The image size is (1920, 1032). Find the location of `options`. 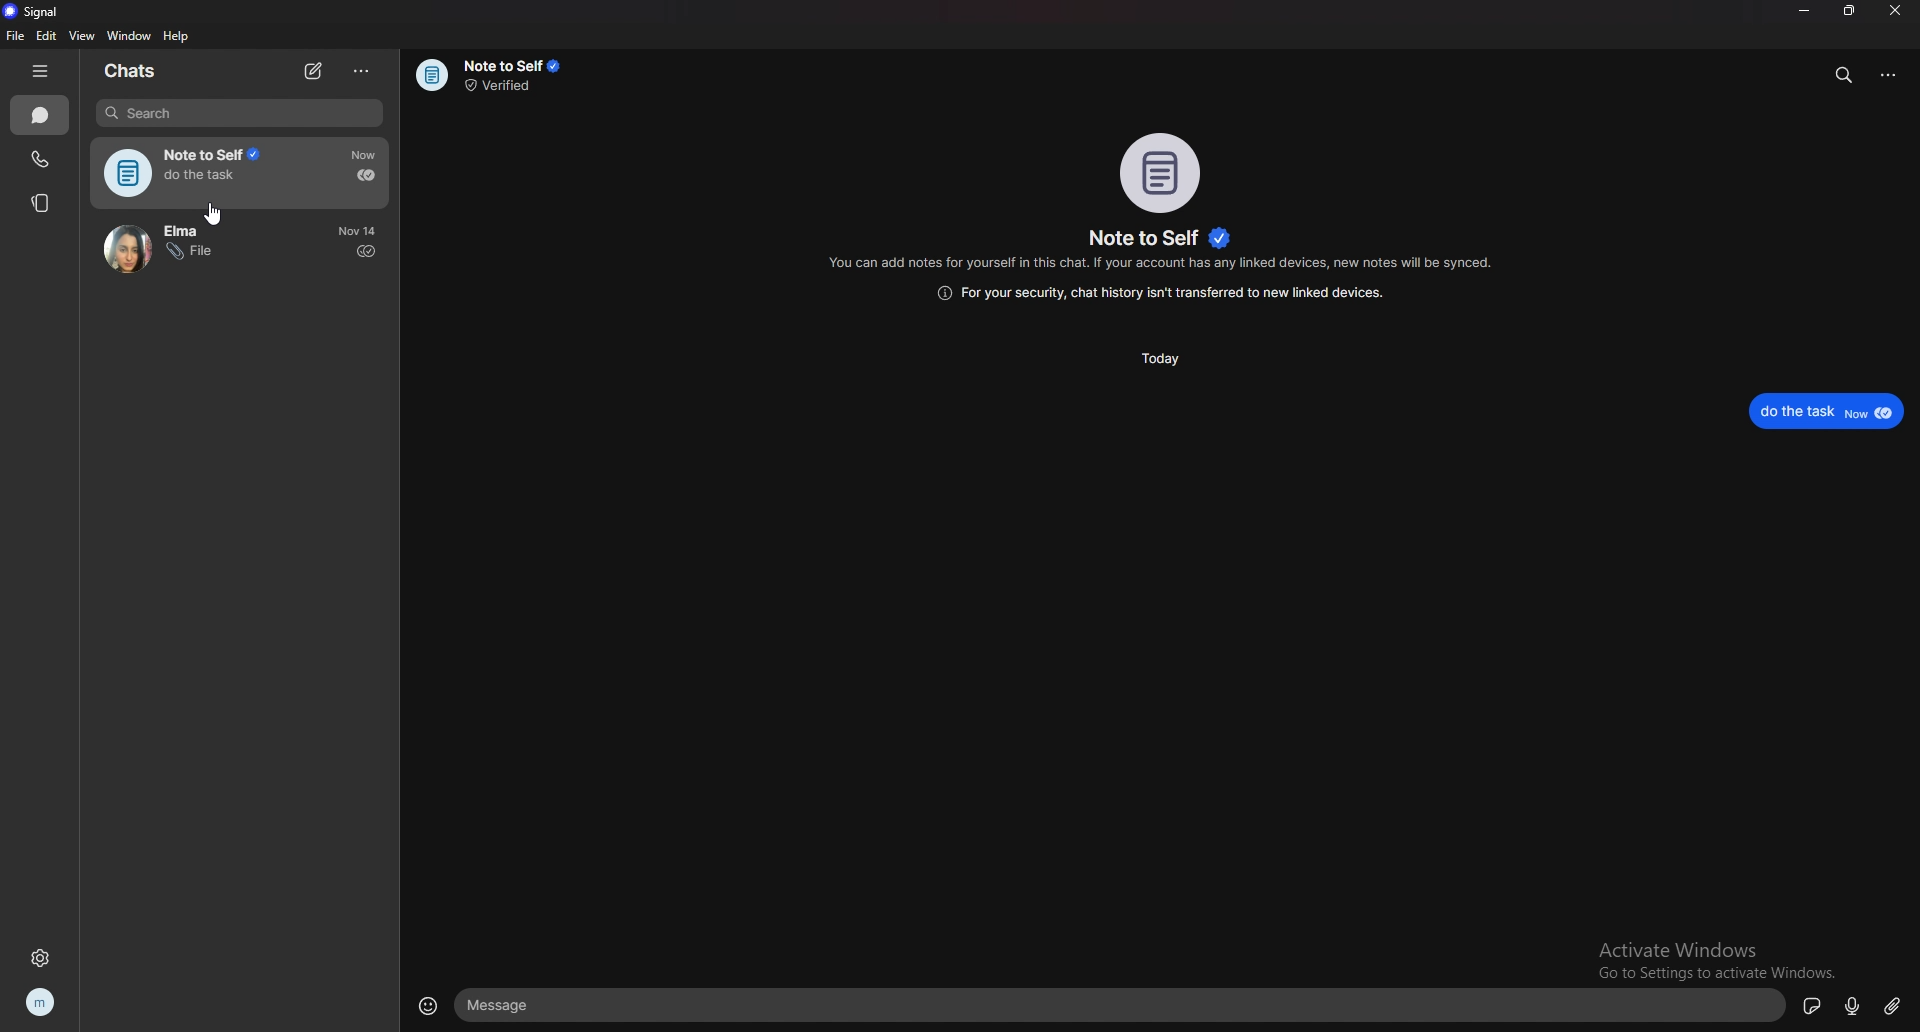

options is located at coordinates (362, 71).